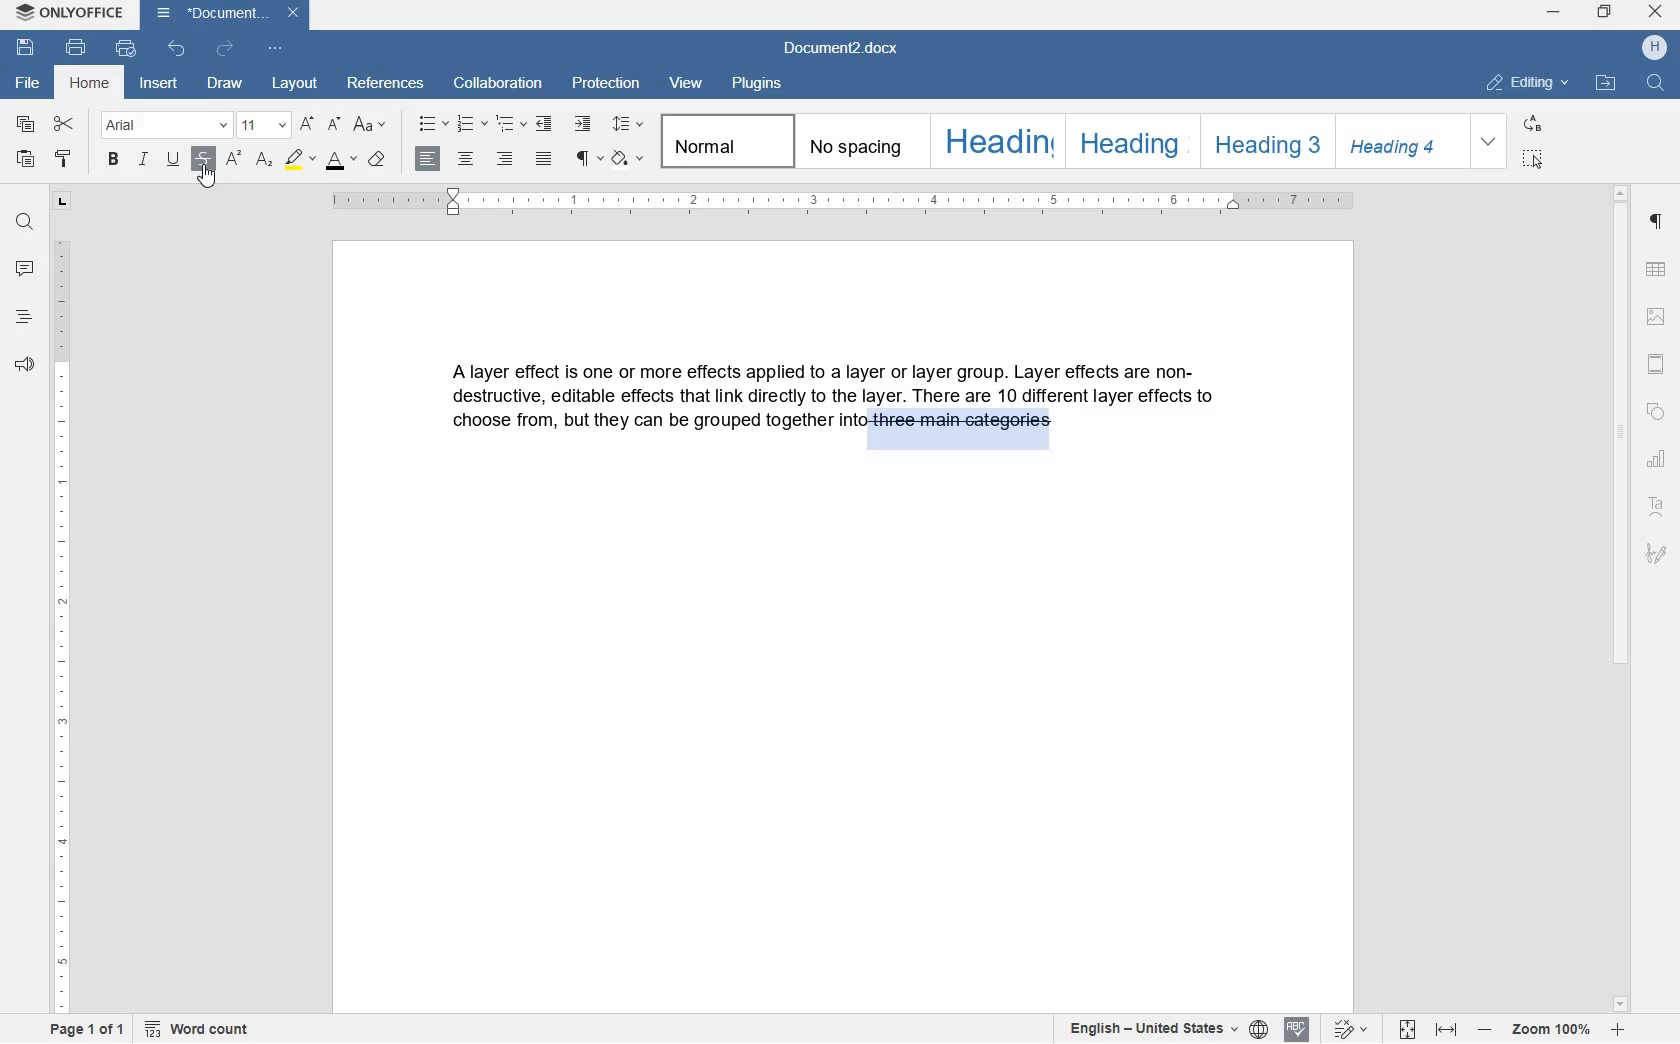  Describe the element at coordinates (1658, 365) in the screenshot. I see `header and footer` at that location.